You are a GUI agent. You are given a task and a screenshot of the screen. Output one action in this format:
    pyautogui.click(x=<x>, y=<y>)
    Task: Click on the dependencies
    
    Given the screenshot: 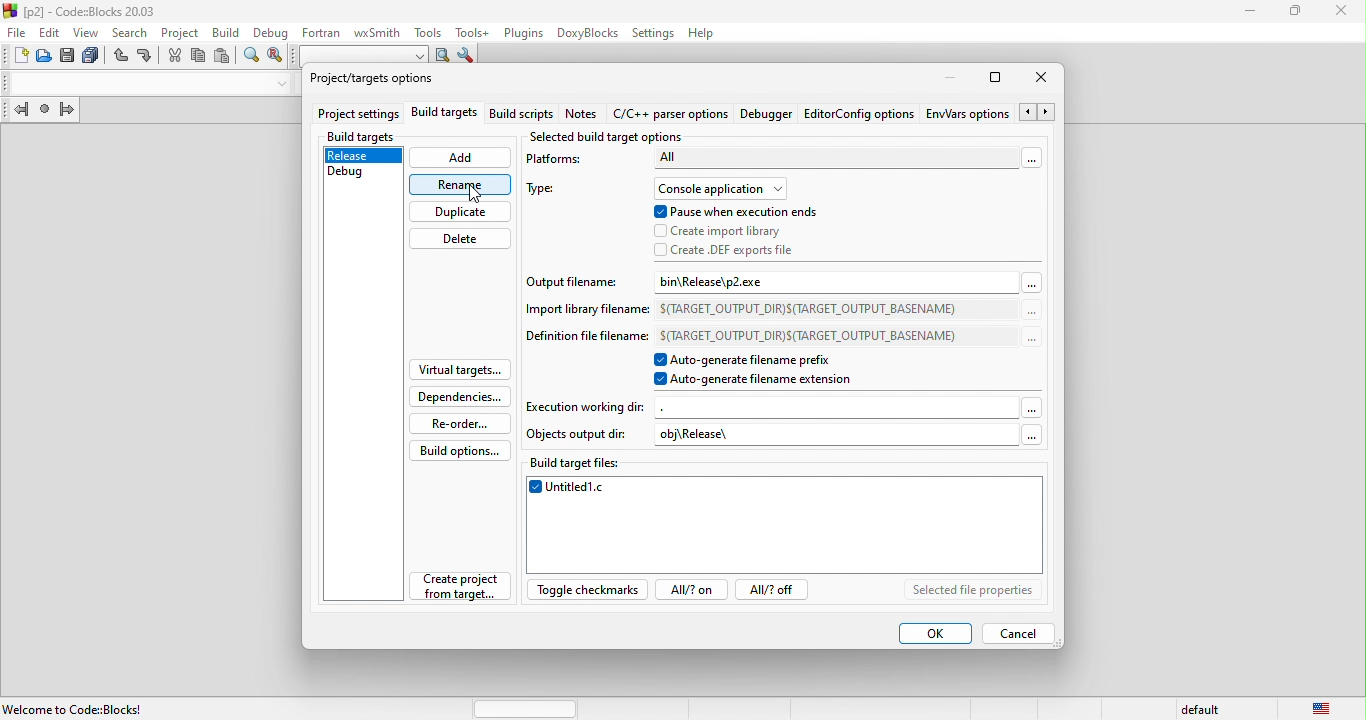 What is the action you would take?
    pyautogui.click(x=459, y=396)
    